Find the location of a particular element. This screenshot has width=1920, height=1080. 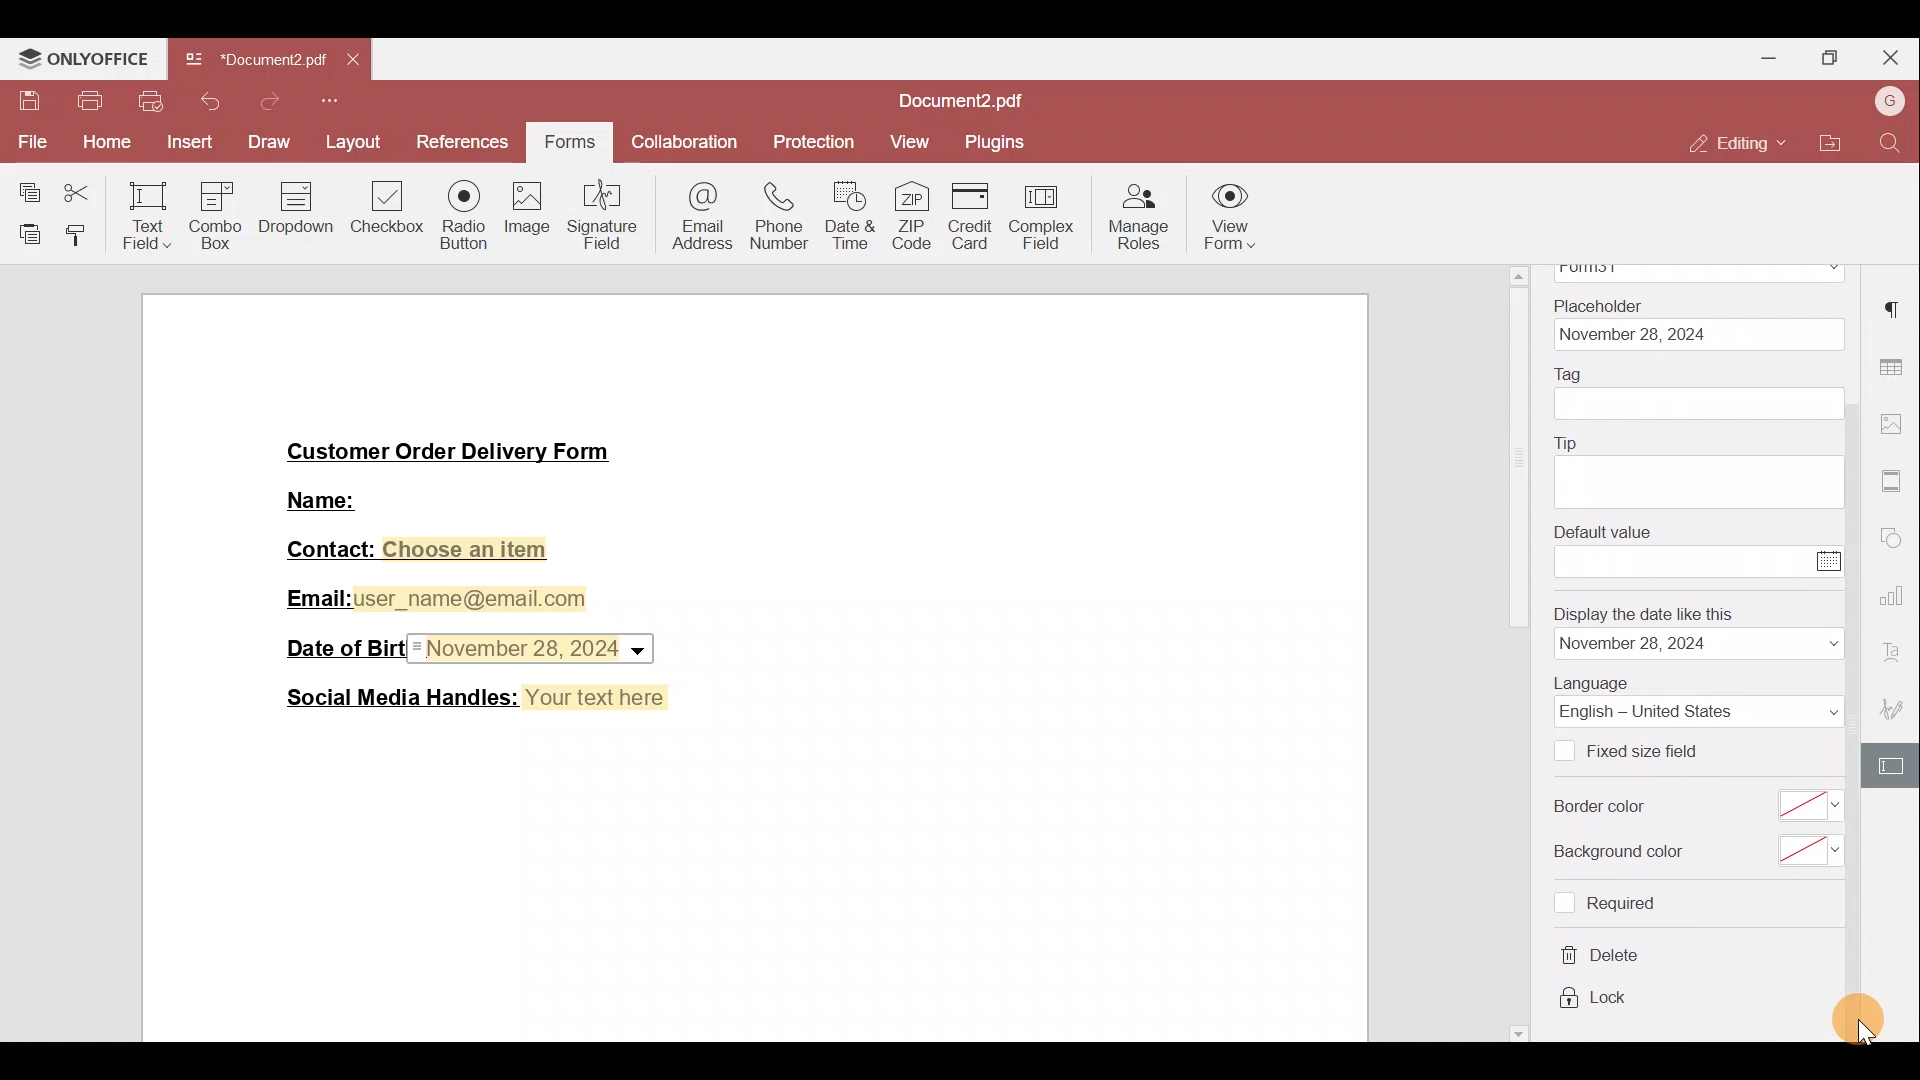

Radio button is located at coordinates (463, 210).